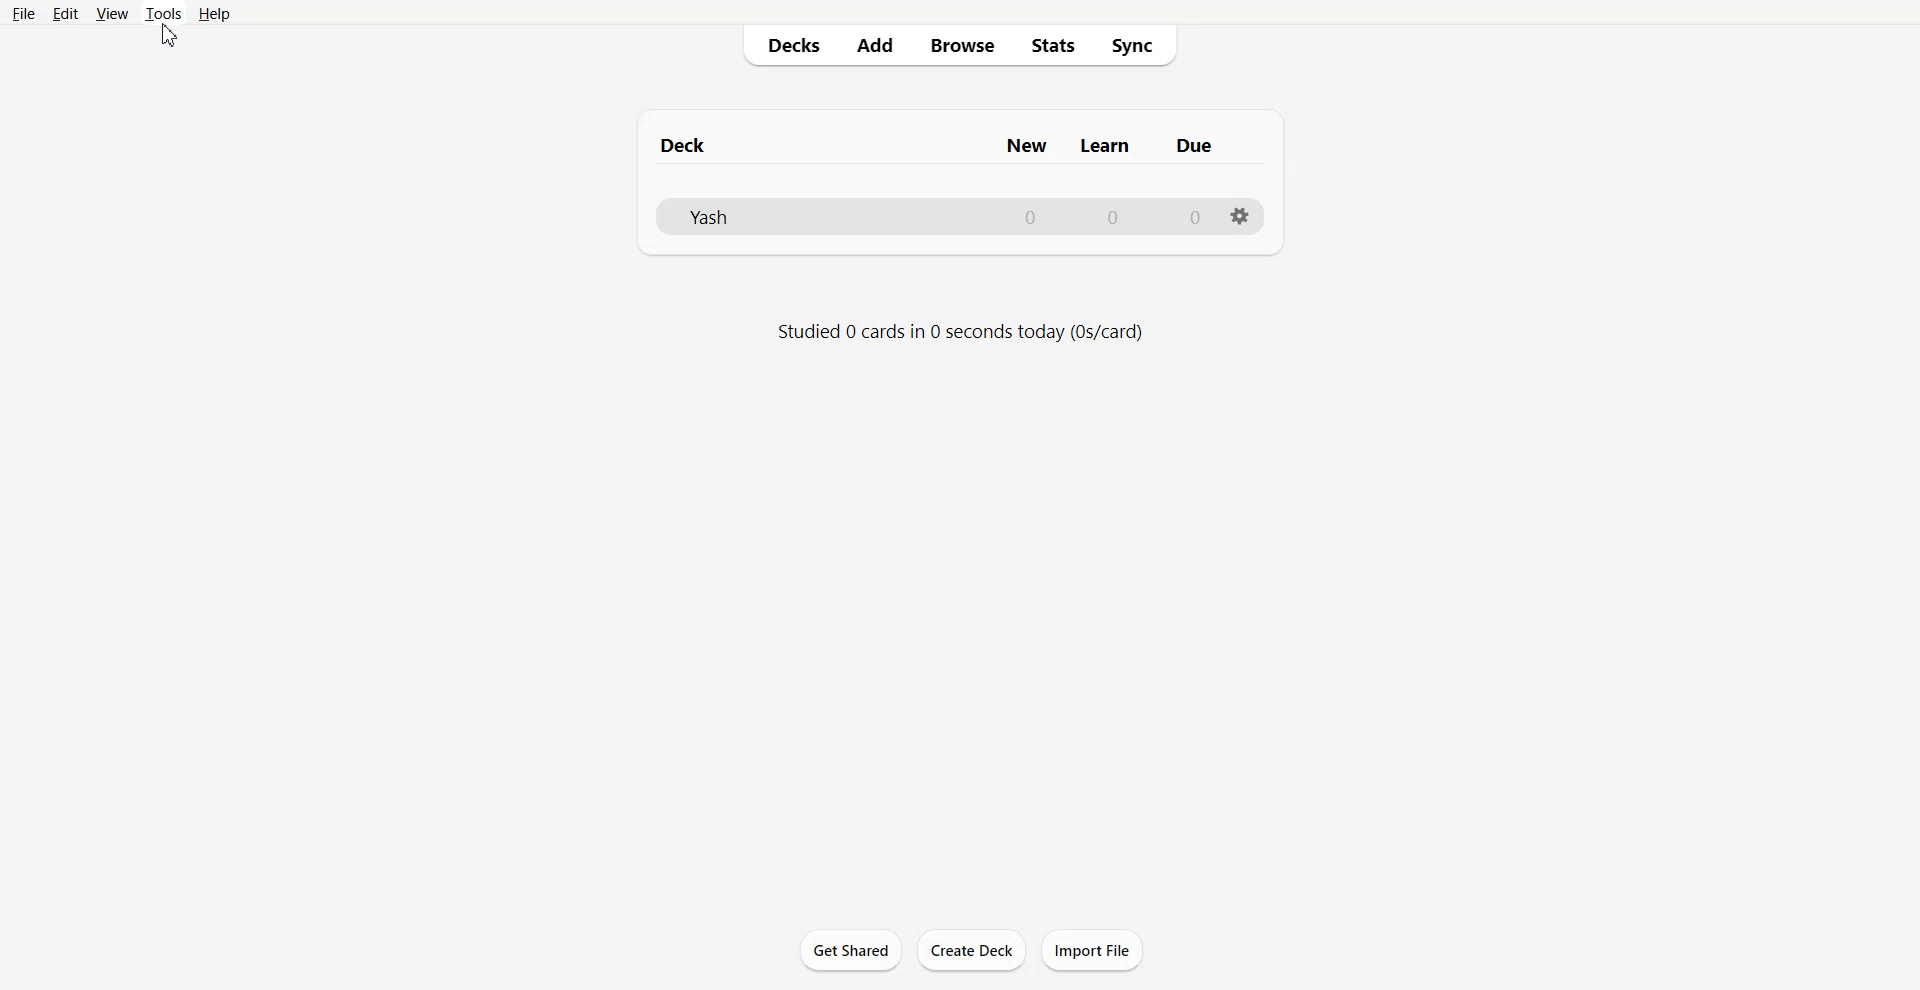 The height and width of the screenshot is (990, 1920). Describe the element at coordinates (1030, 217) in the screenshot. I see `Number of New cards` at that location.